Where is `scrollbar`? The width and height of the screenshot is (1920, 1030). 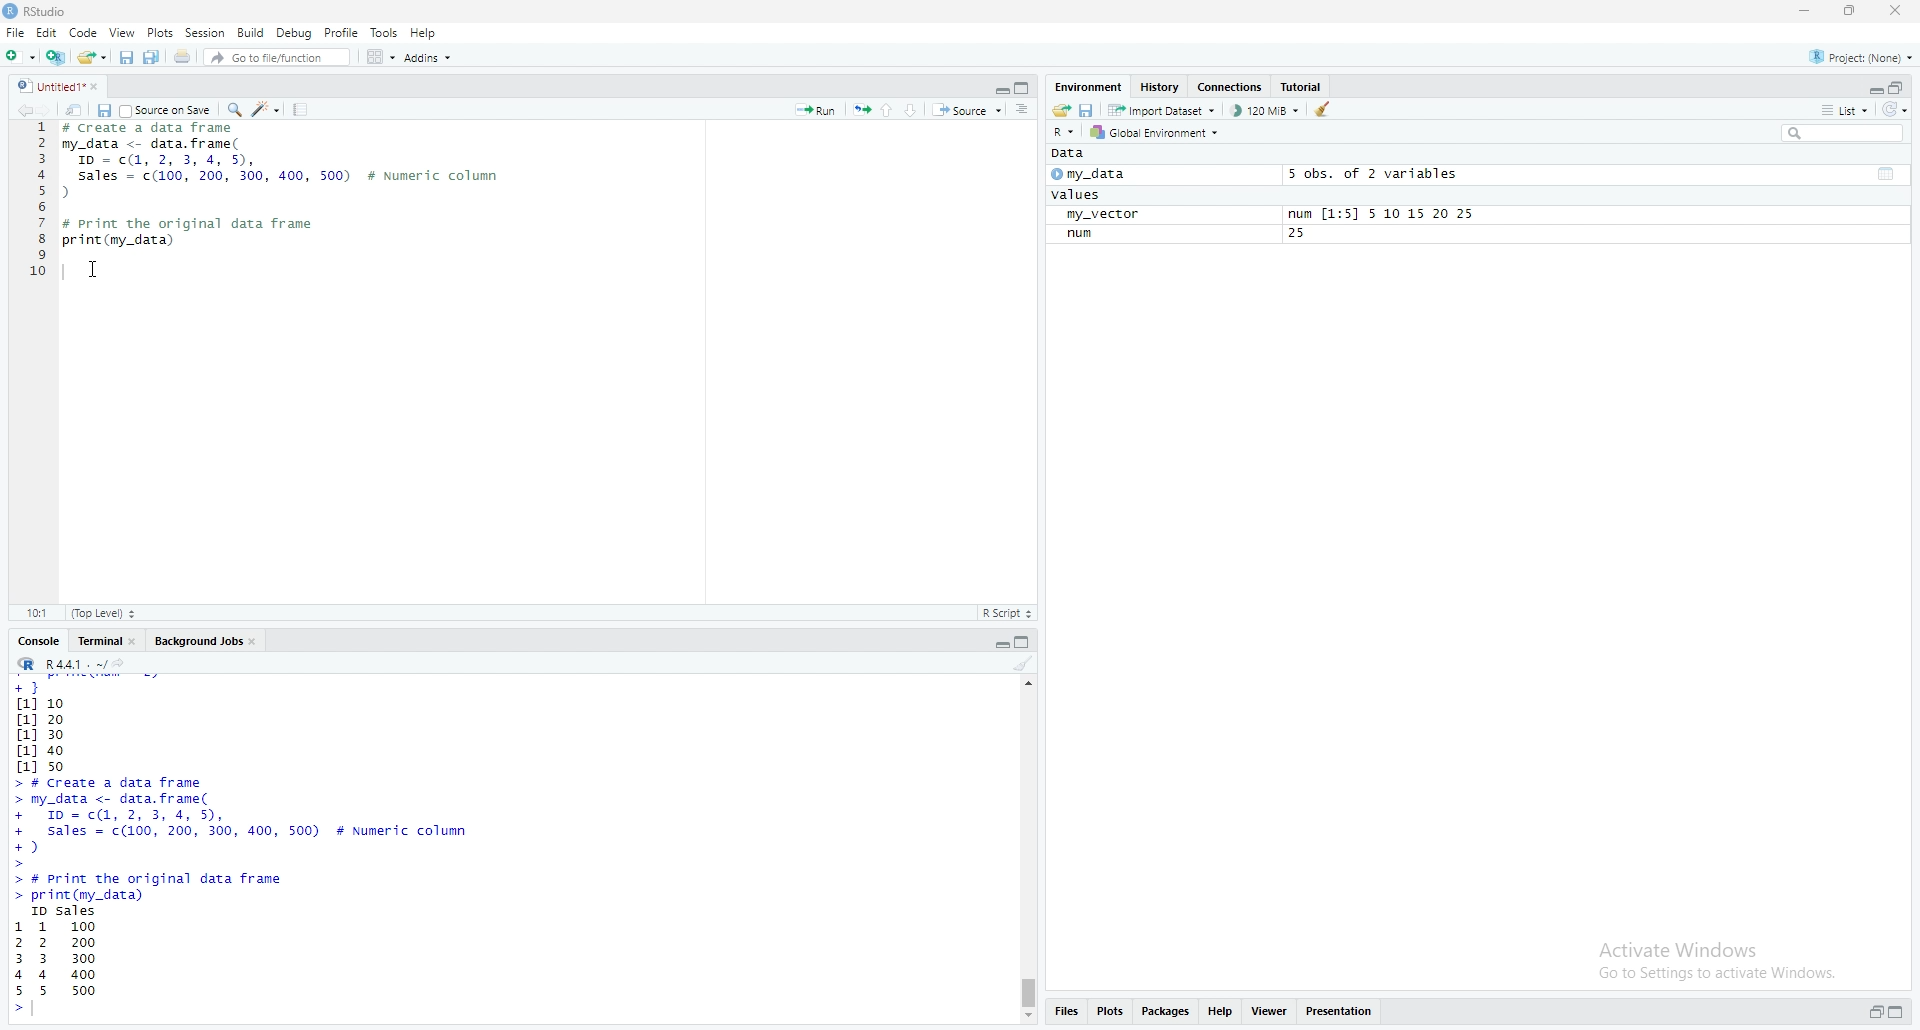
scrollbar is located at coordinates (1031, 859).